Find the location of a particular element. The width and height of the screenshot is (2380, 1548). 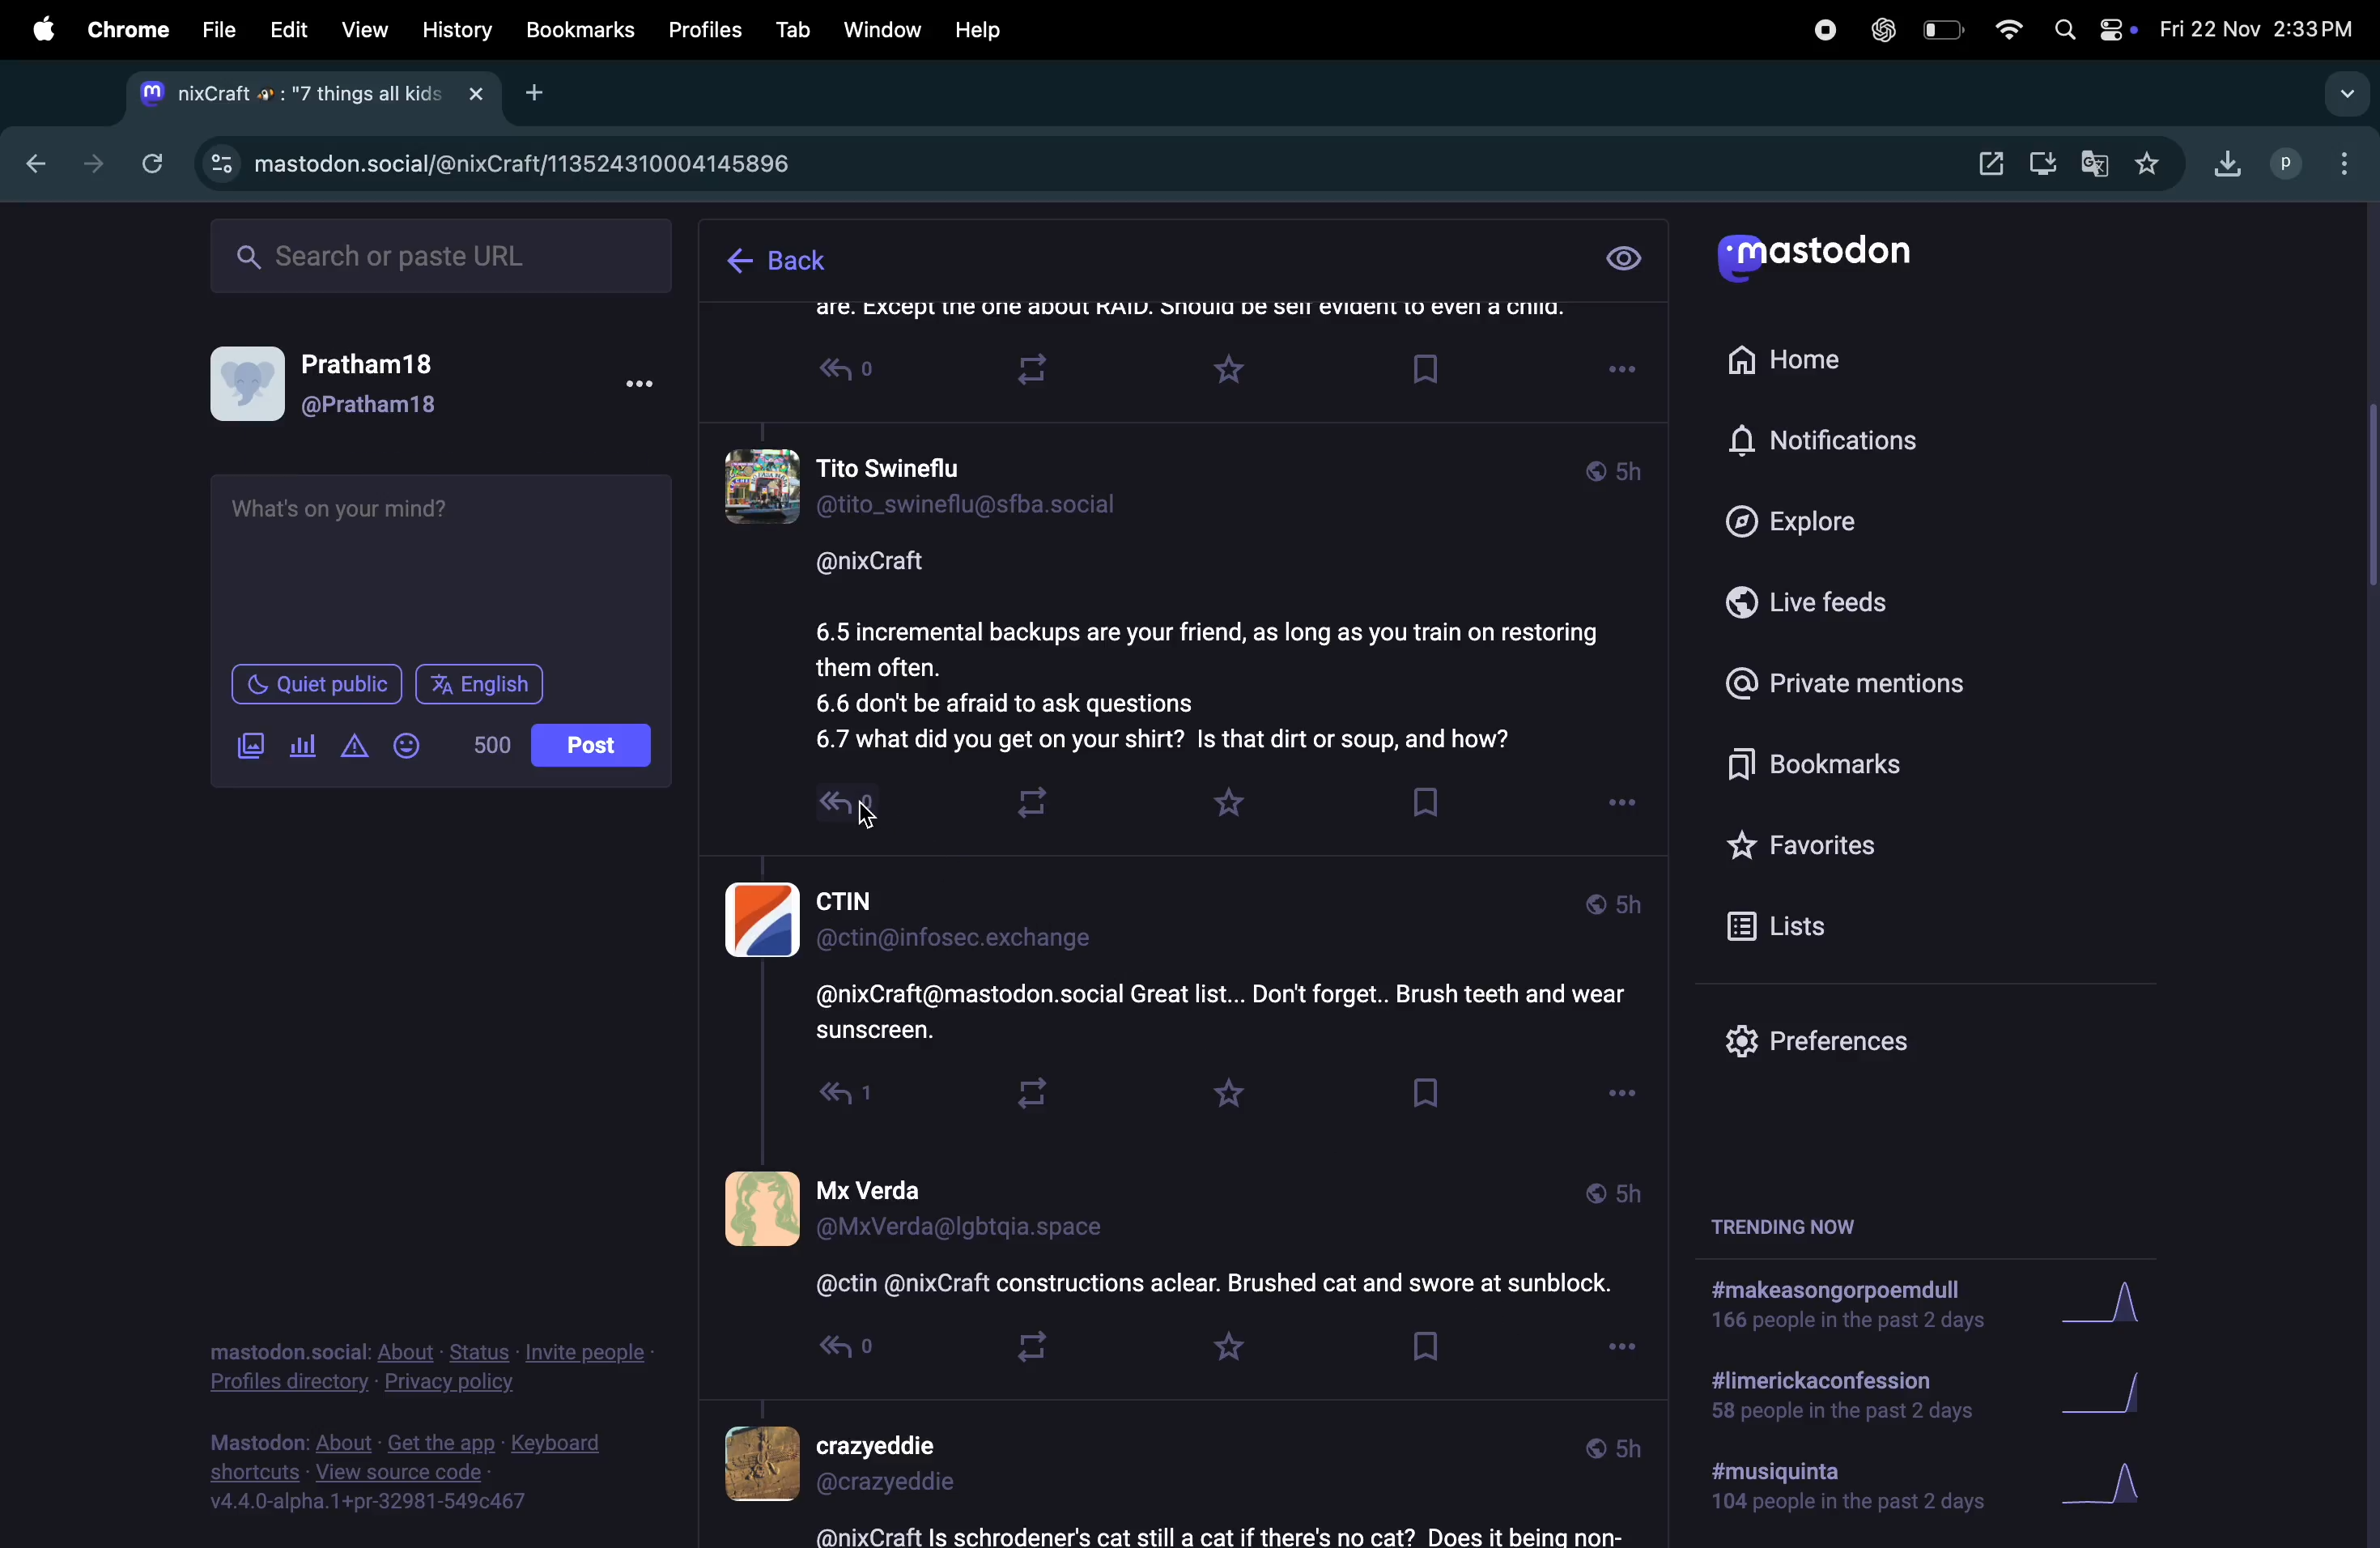

thread is located at coordinates (1196, 595).